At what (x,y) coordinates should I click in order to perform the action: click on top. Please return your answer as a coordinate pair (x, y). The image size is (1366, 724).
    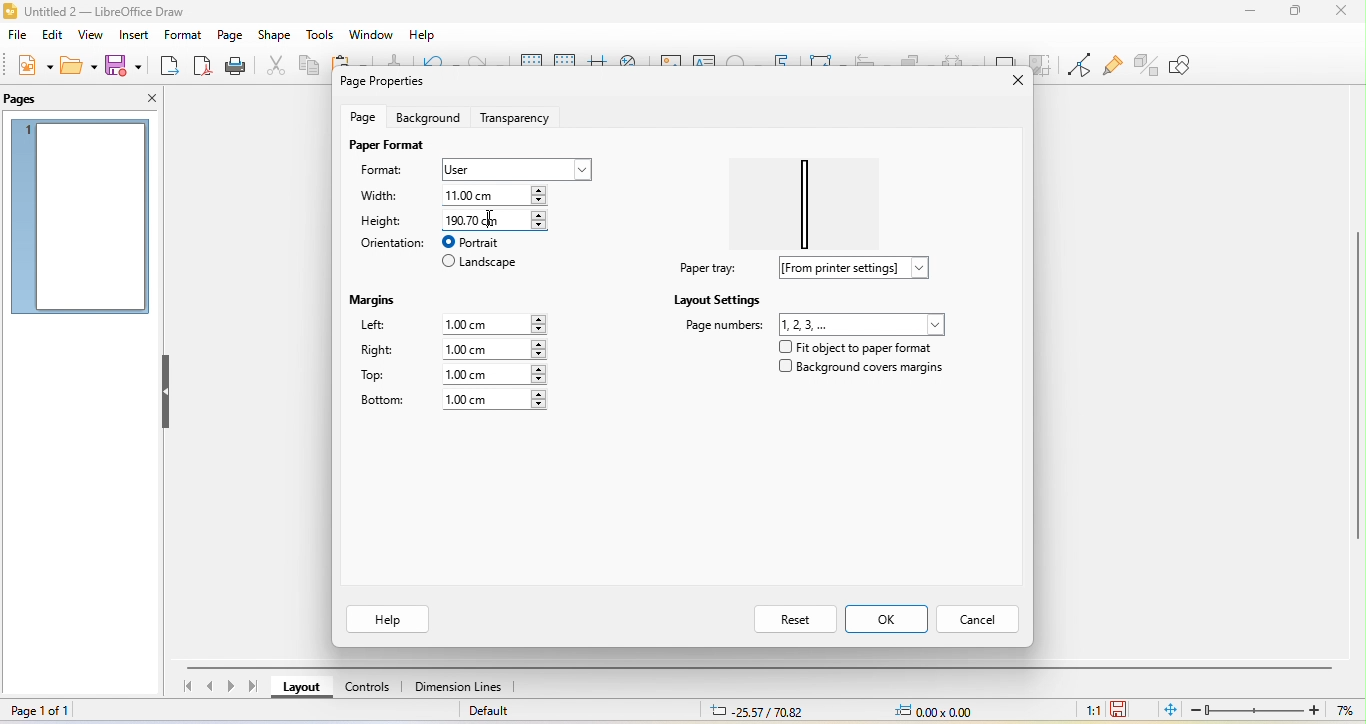
    Looking at the image, I should click on (382, 376).